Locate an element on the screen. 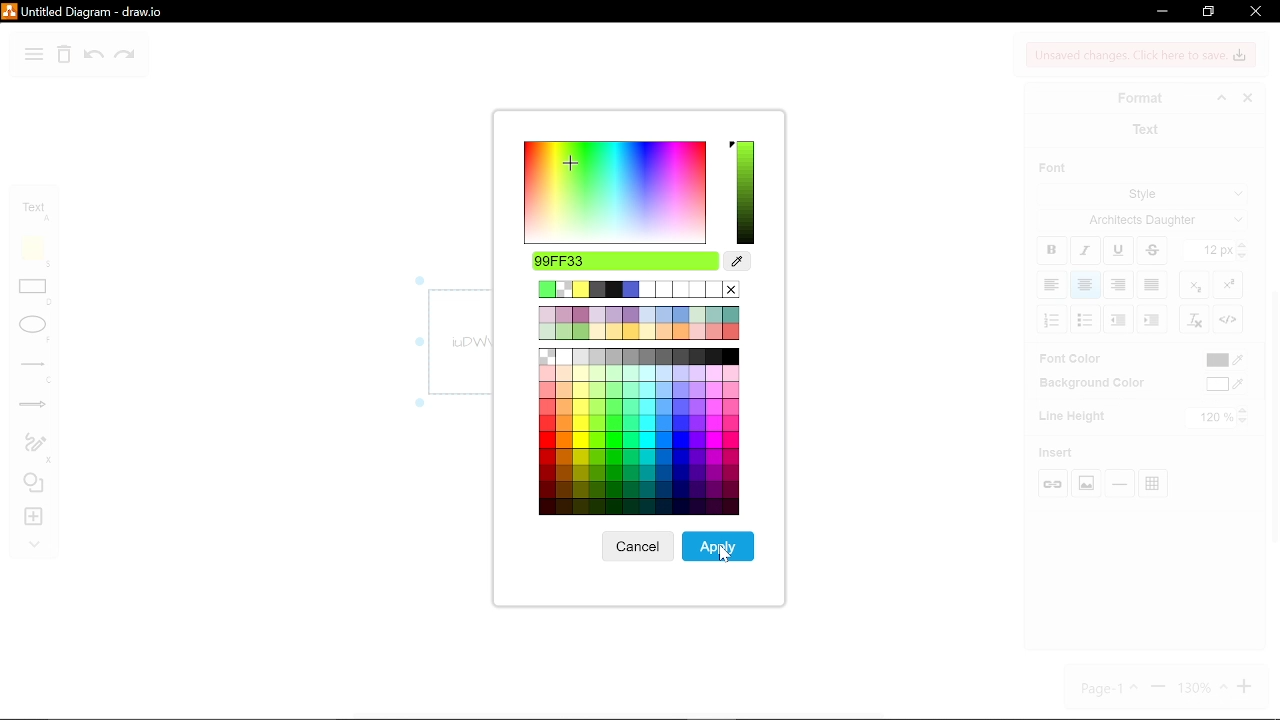  restore down is located at coordinates (1208, 13).